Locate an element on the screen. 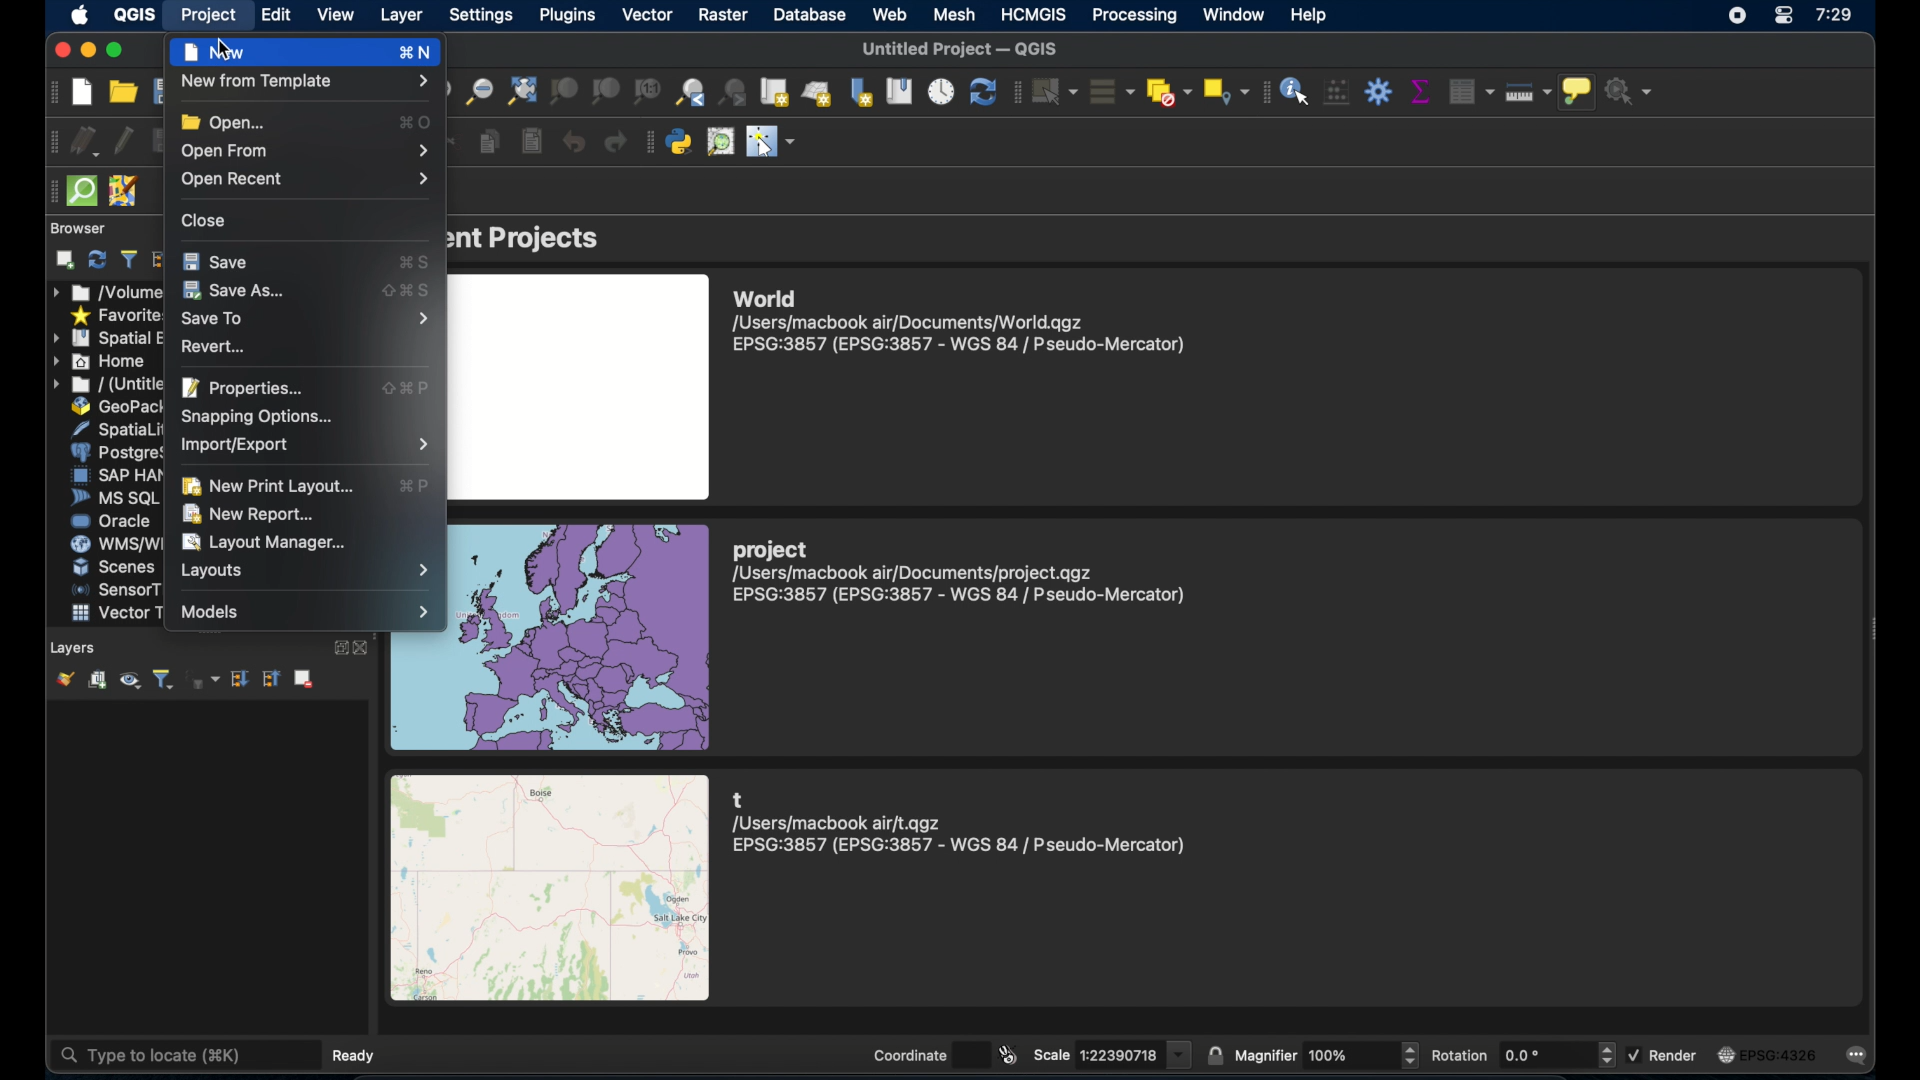 The height and width of the screenshot is (1080, 1920). icon is located at coordinates (81, 292).